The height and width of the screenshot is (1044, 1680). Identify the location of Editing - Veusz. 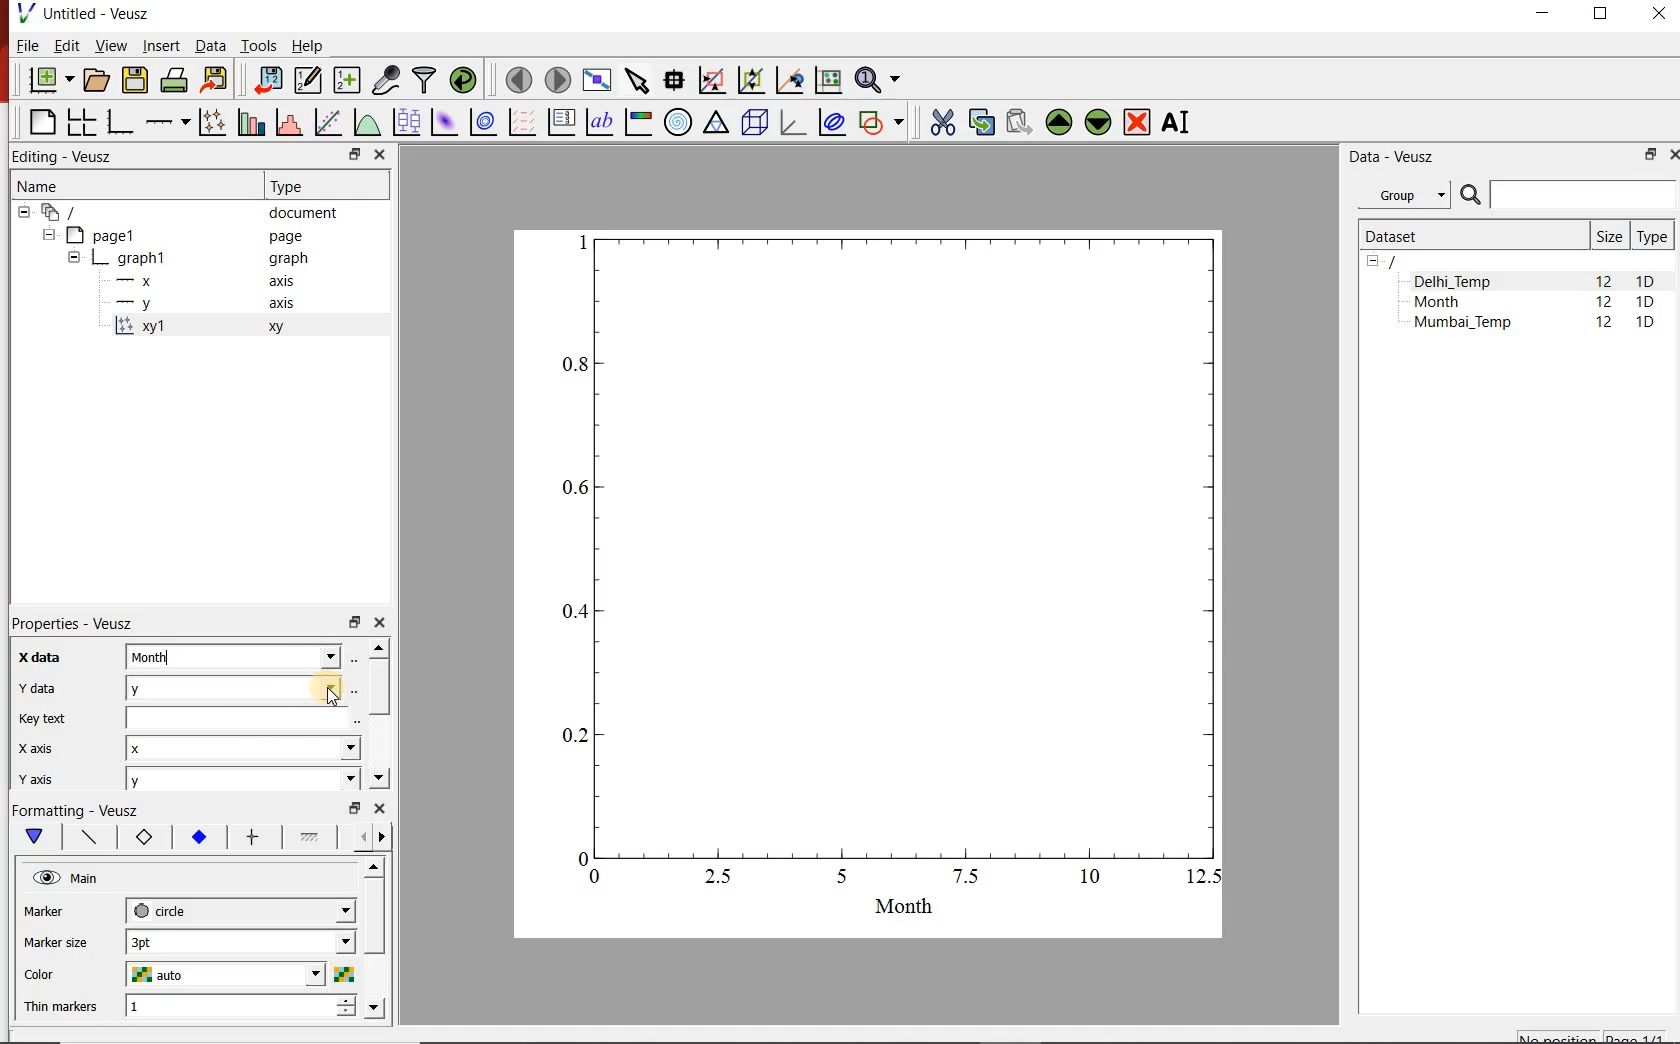
(74, 155).